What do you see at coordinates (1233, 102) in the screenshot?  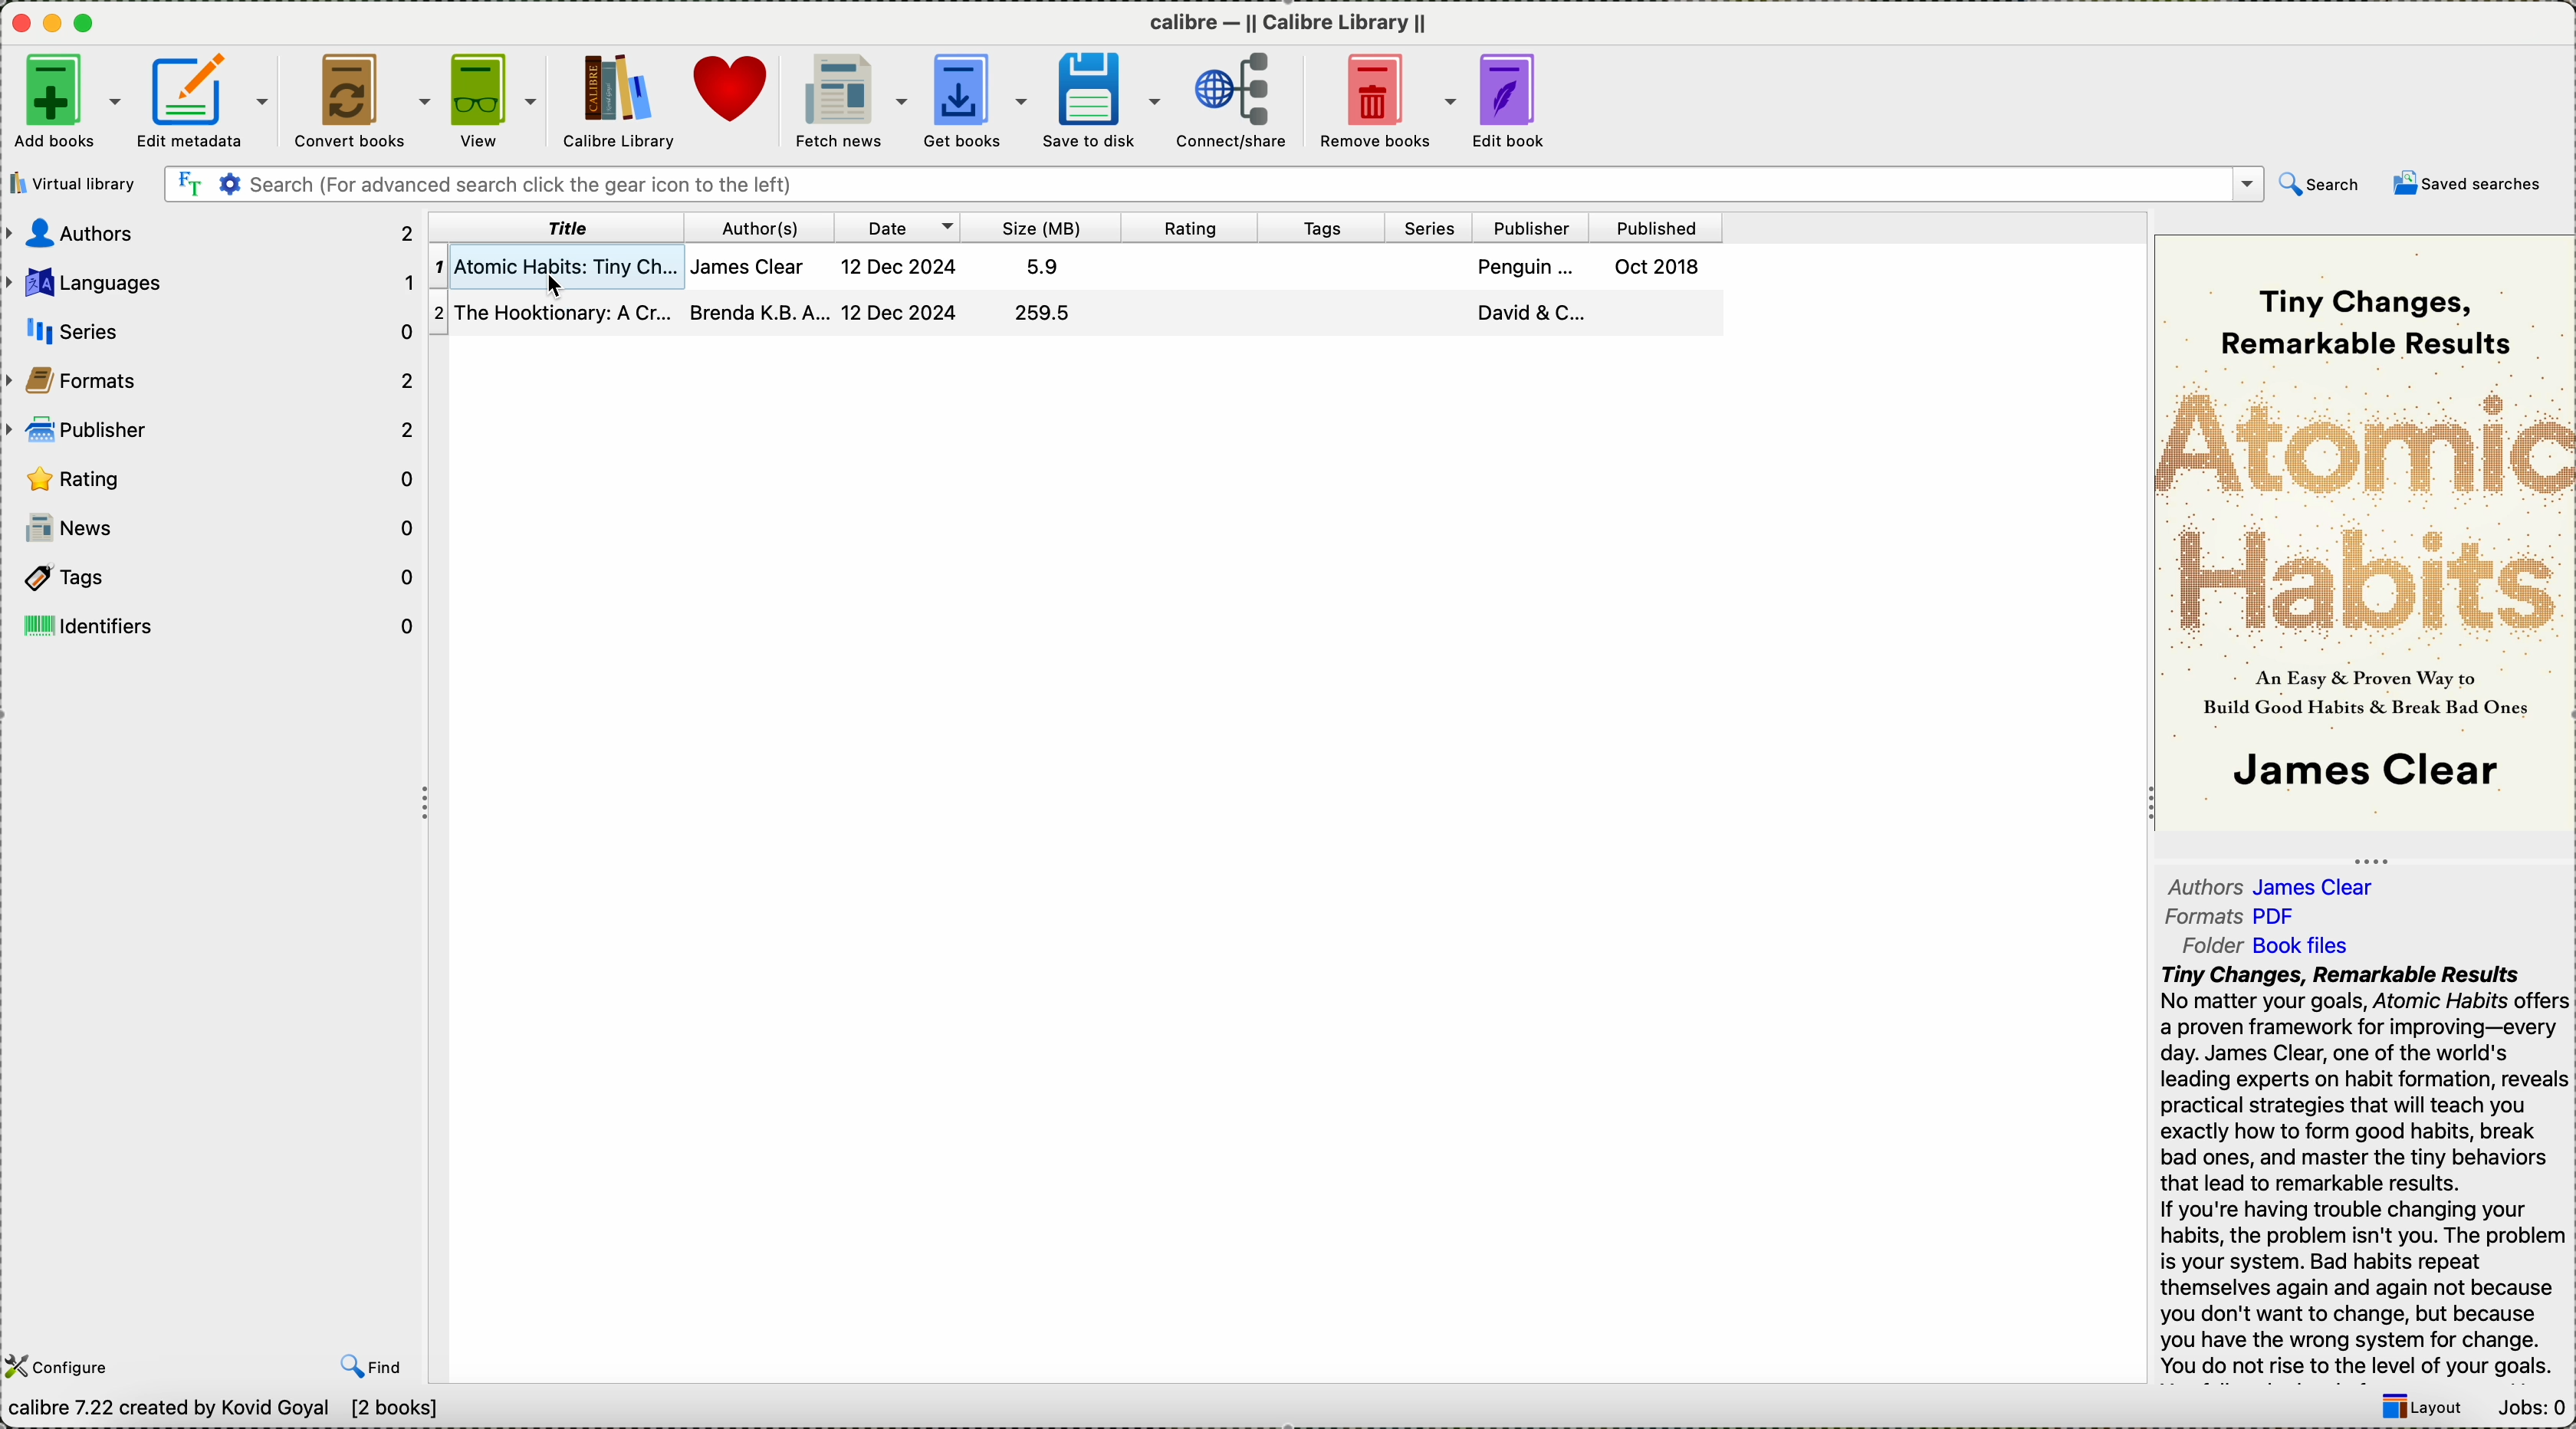 I see `connect/share` at bounding box center [1233, 102].